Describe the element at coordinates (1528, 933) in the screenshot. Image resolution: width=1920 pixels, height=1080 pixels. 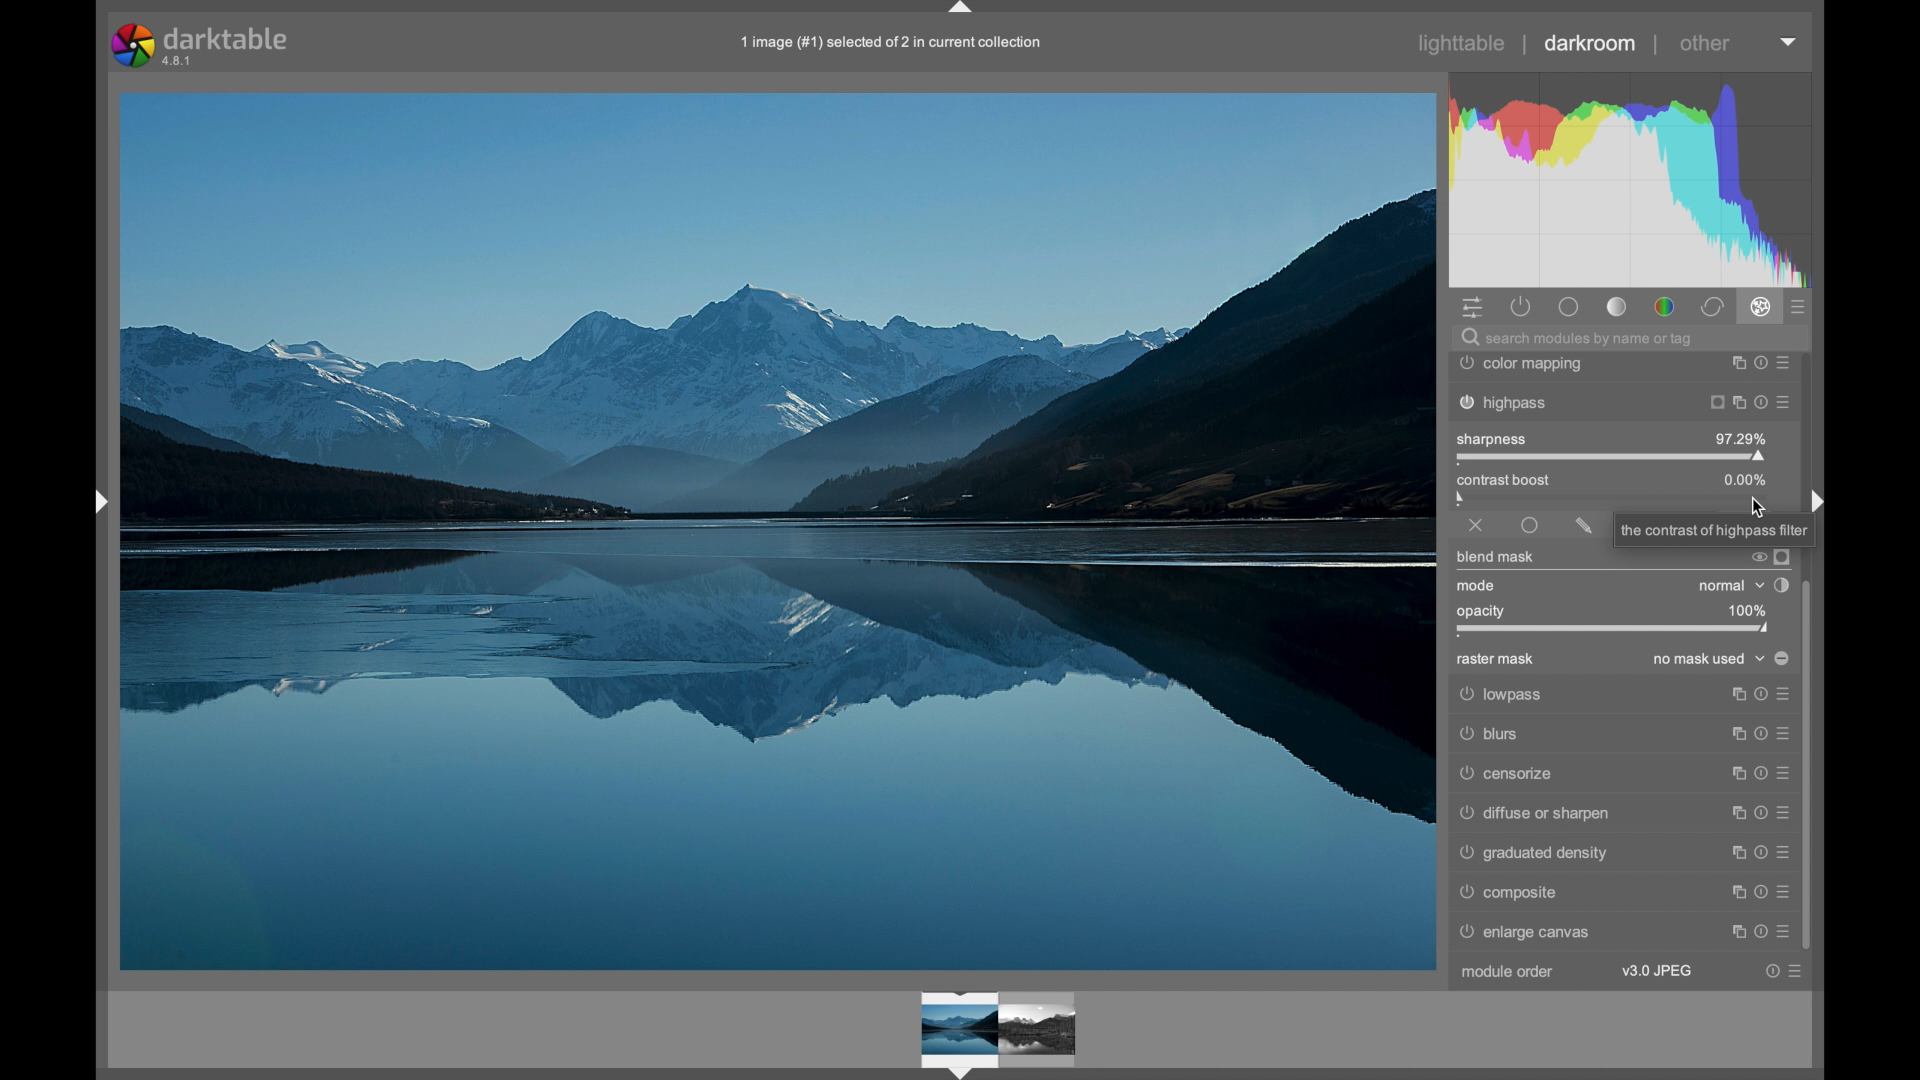
I see `enlarge canvas` at that location.